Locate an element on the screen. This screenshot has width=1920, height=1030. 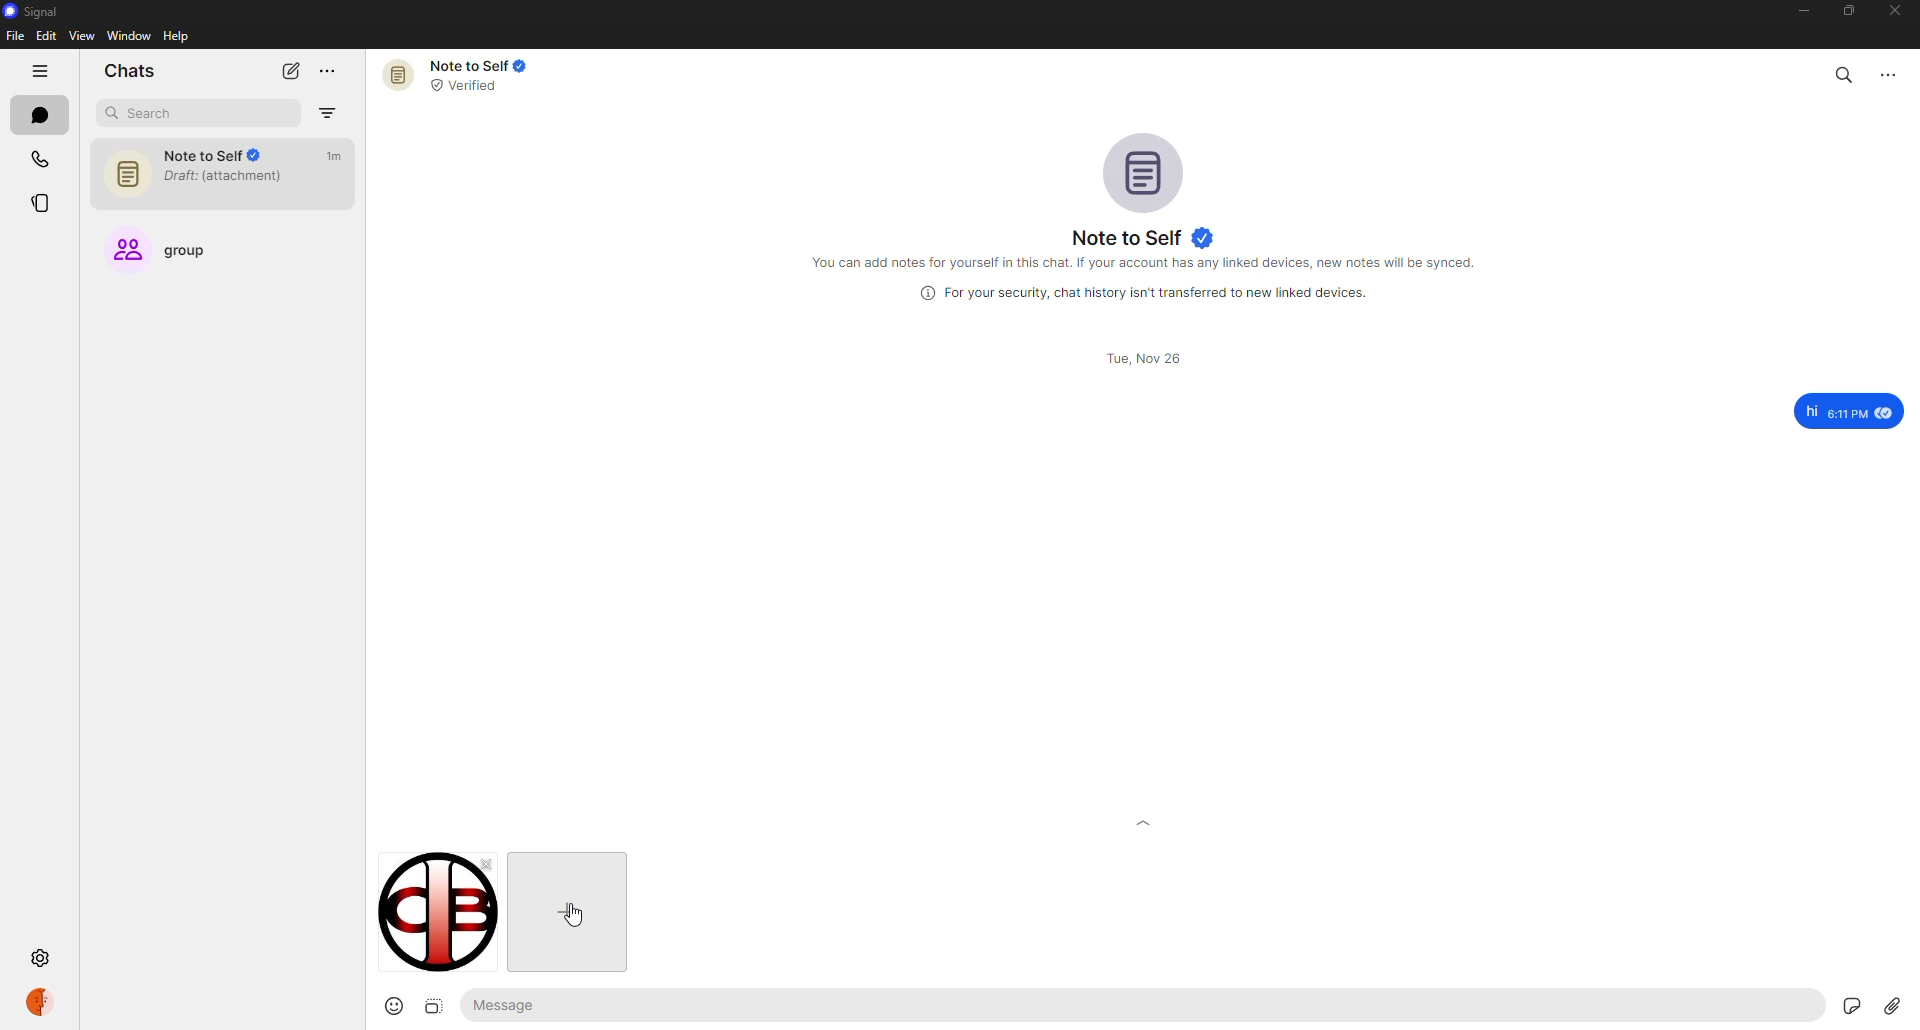
chats is located at coordinates (38, 117).